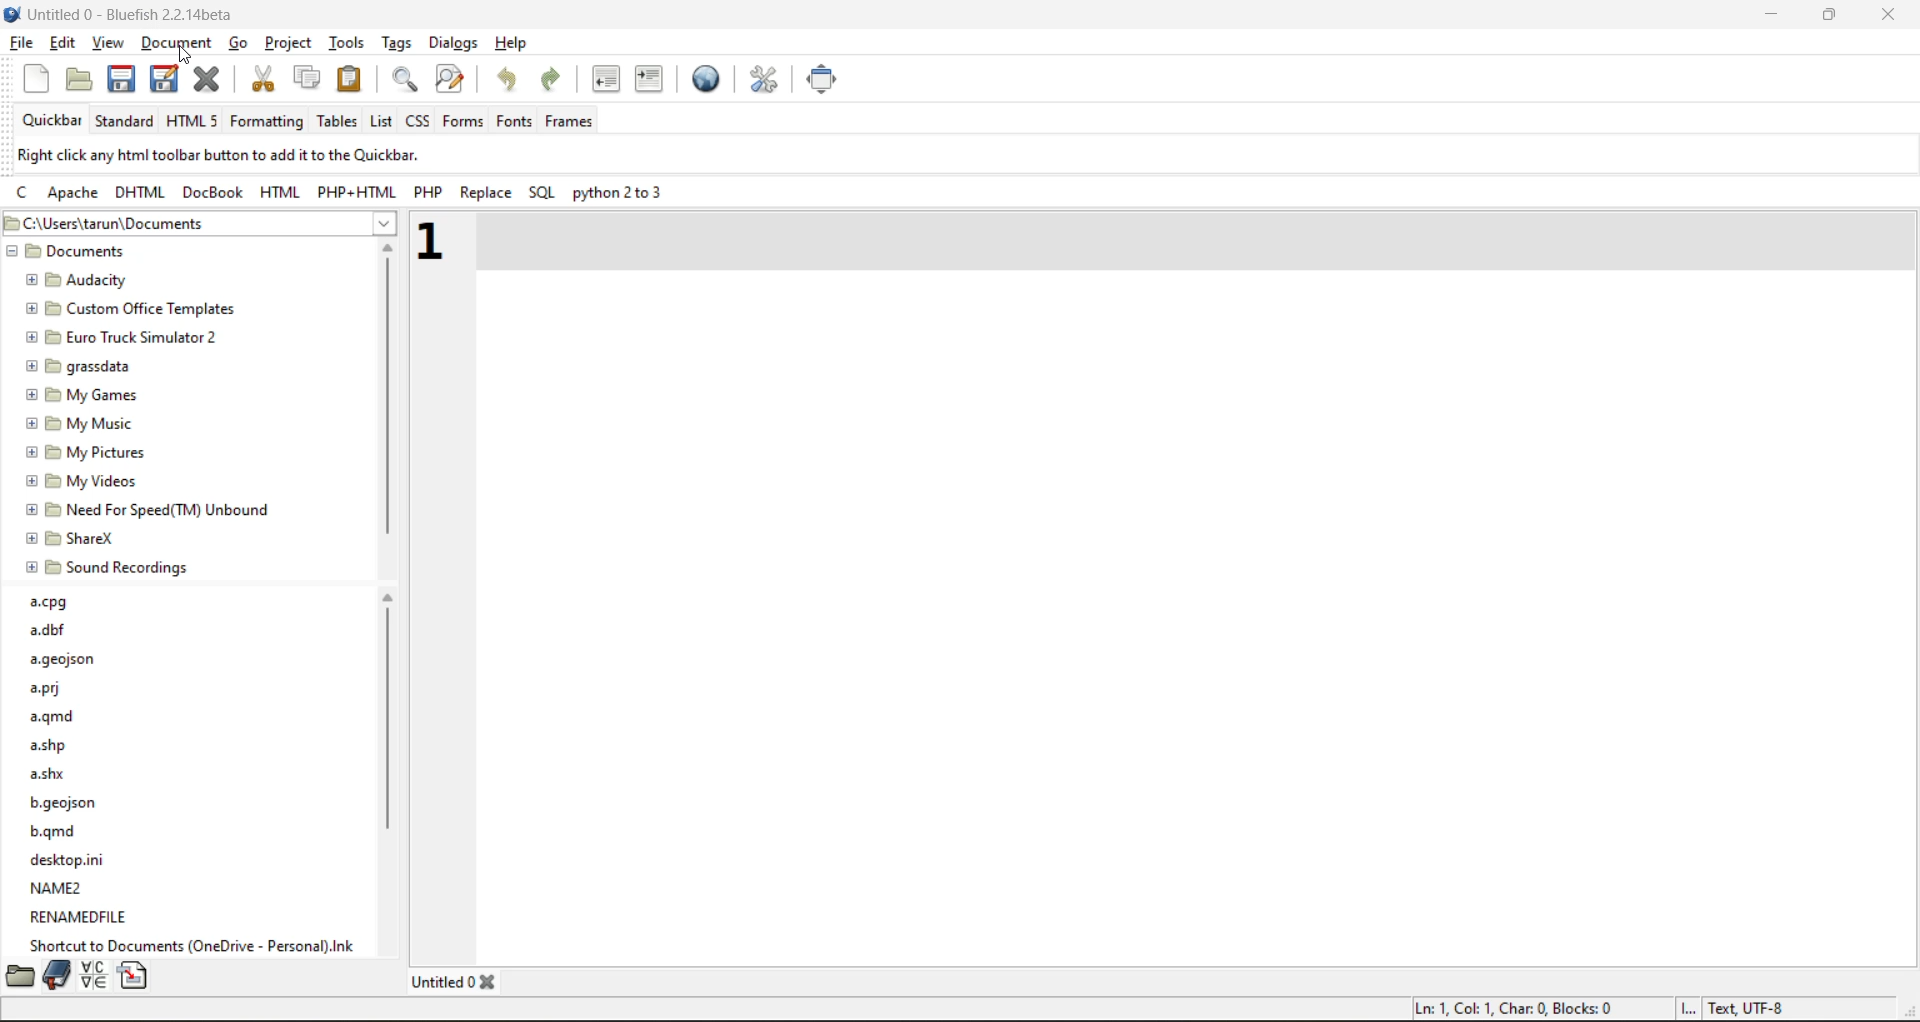 This screenshot has height=1022, width=1920. Describe the element at coordinates (108, 568) in the screenshot. I see `sound recordings` at that location.